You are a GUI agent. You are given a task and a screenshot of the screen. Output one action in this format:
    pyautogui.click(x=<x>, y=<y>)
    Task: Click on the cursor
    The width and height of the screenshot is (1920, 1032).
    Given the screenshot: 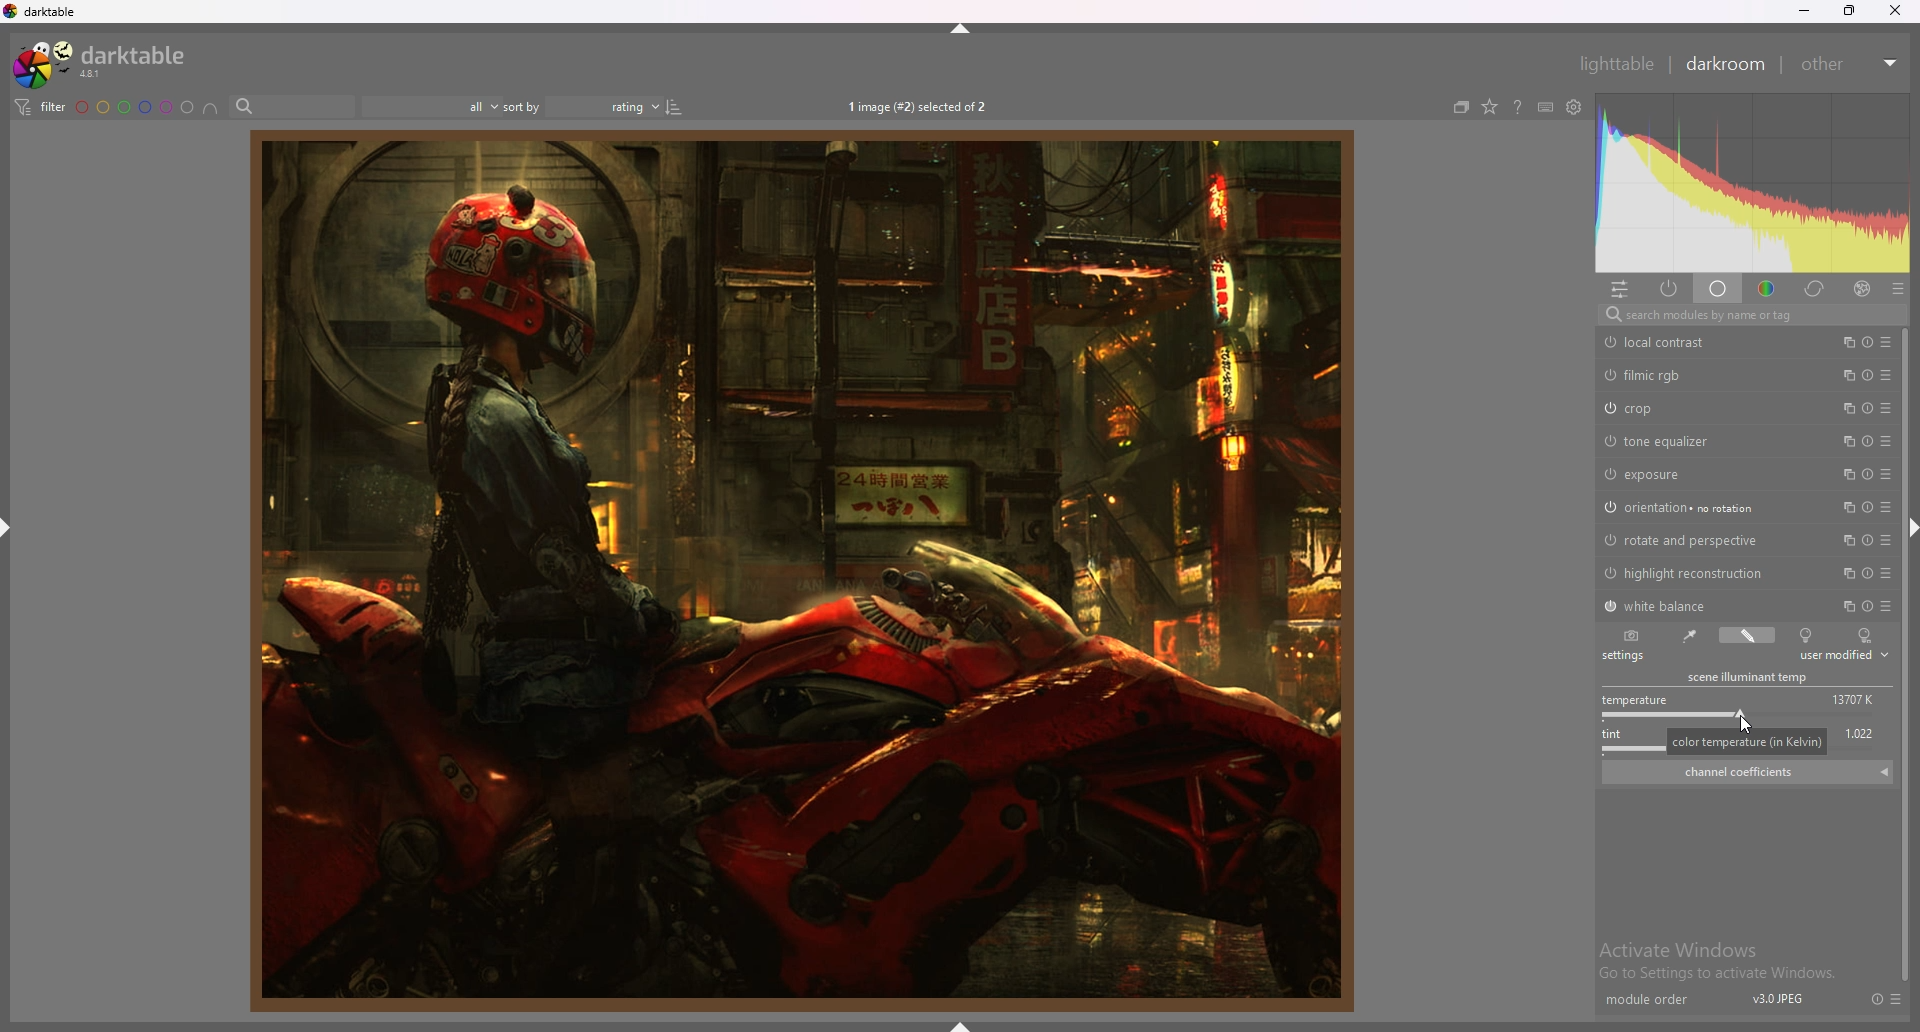 What is the action you would take?
    pyautogui.click(x=1746, y=723)
    